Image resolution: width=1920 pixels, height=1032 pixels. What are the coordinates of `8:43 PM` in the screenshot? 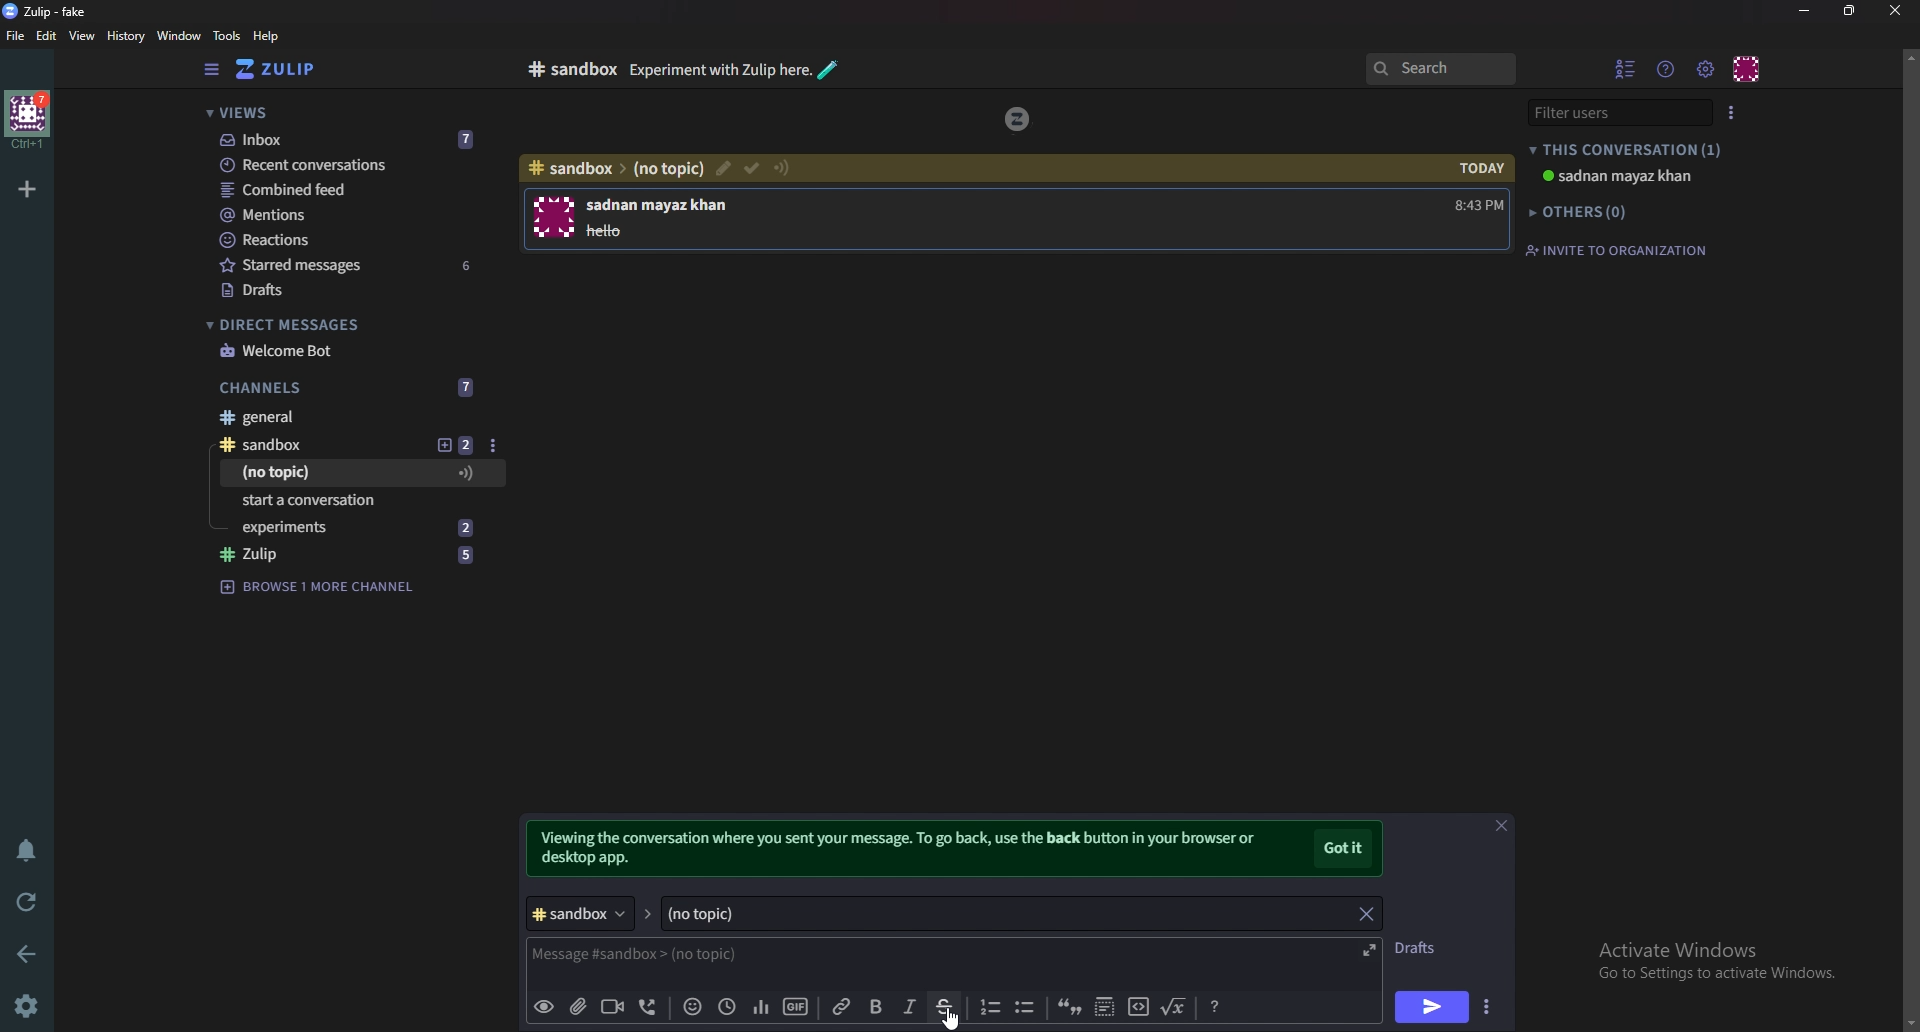 It's located at (1477, 206).